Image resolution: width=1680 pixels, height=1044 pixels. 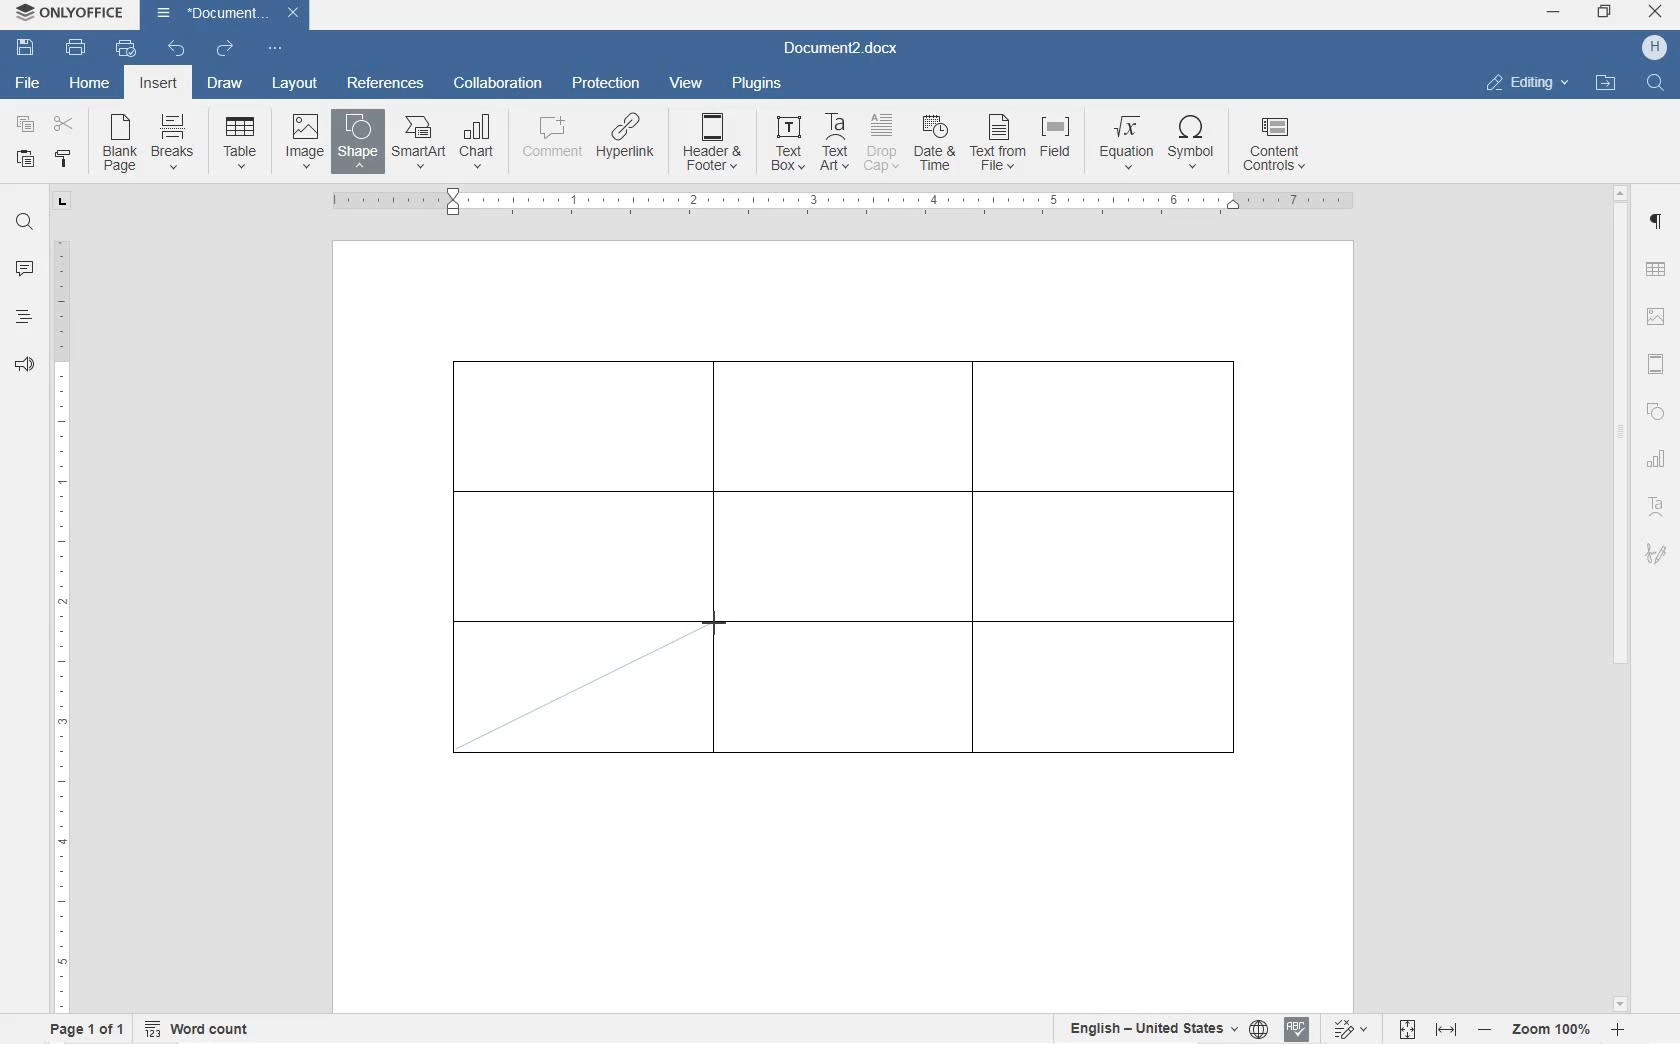 What do you see at coordinates (713, 143) in the screenshot?
I see `HEADER & OOTER` at bounding box center [713, 143].